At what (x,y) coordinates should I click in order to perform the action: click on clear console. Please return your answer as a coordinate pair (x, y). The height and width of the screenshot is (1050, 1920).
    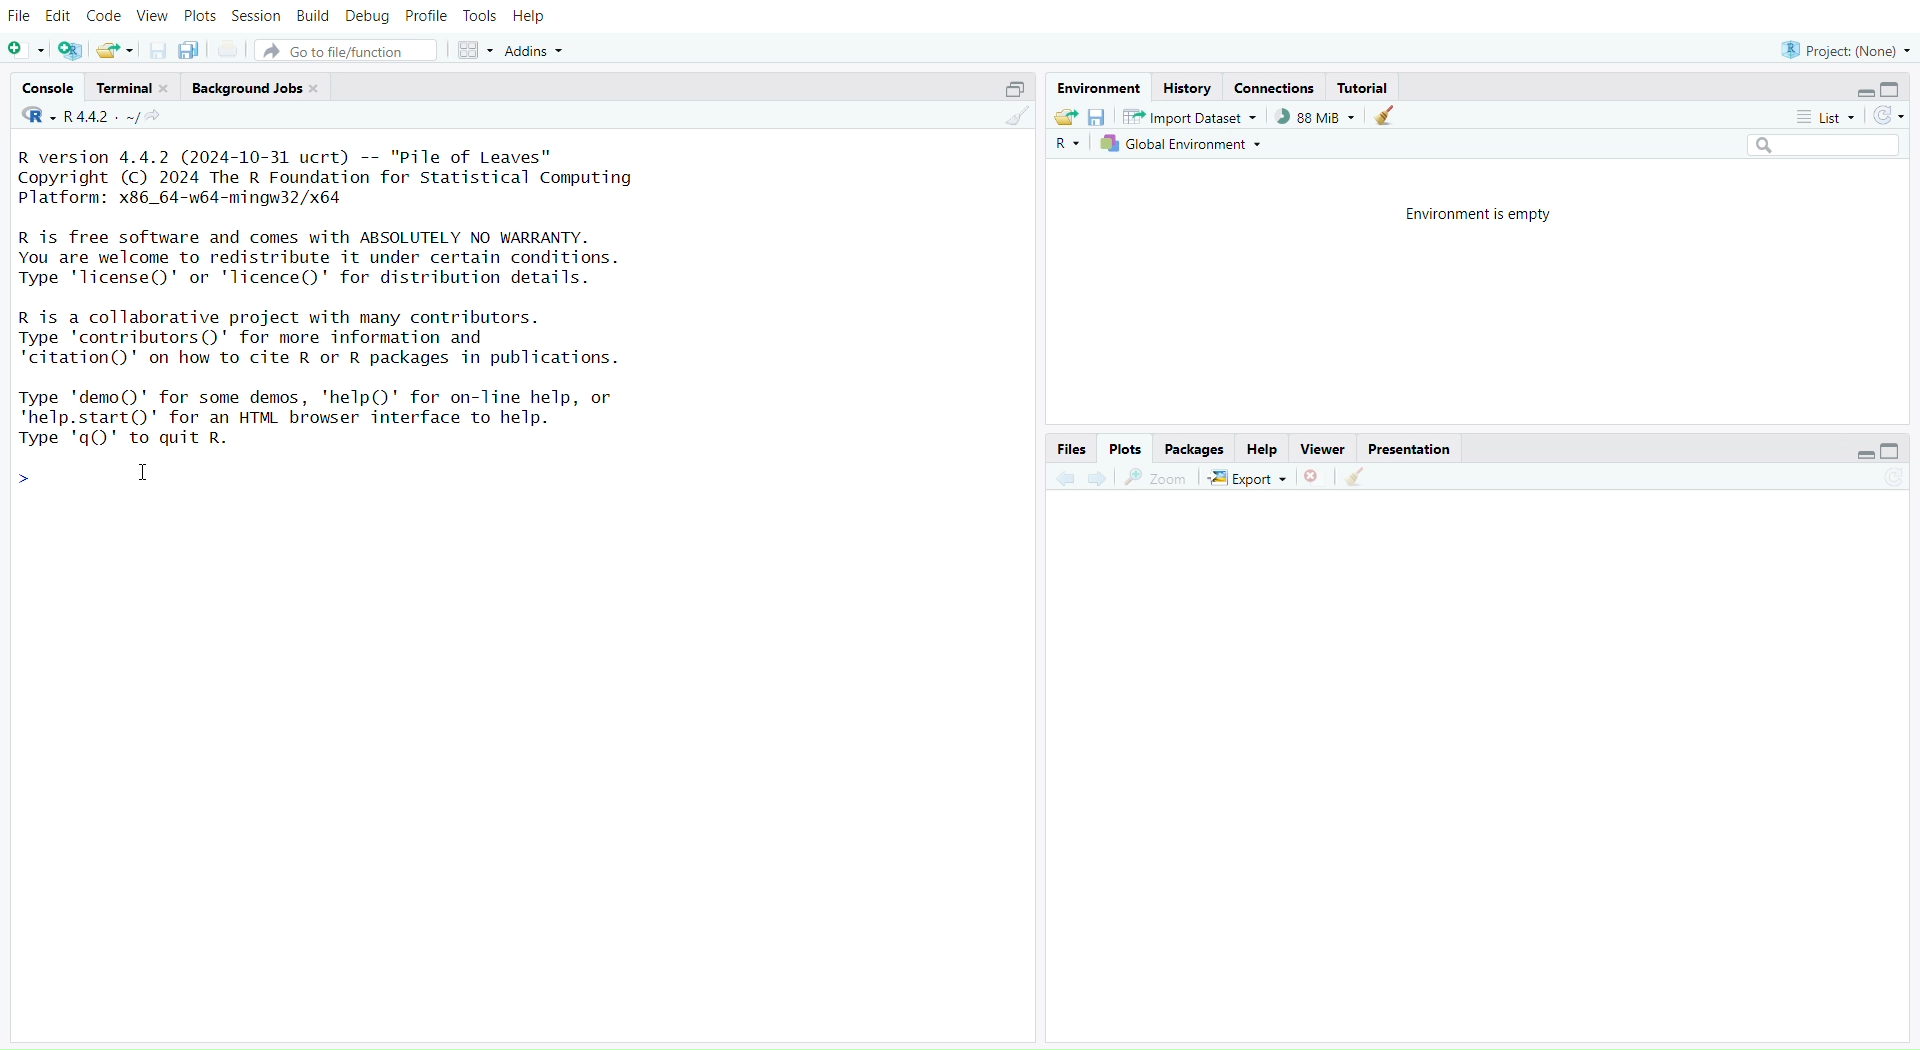
    Looking at the image, I should click on (1010, 117).